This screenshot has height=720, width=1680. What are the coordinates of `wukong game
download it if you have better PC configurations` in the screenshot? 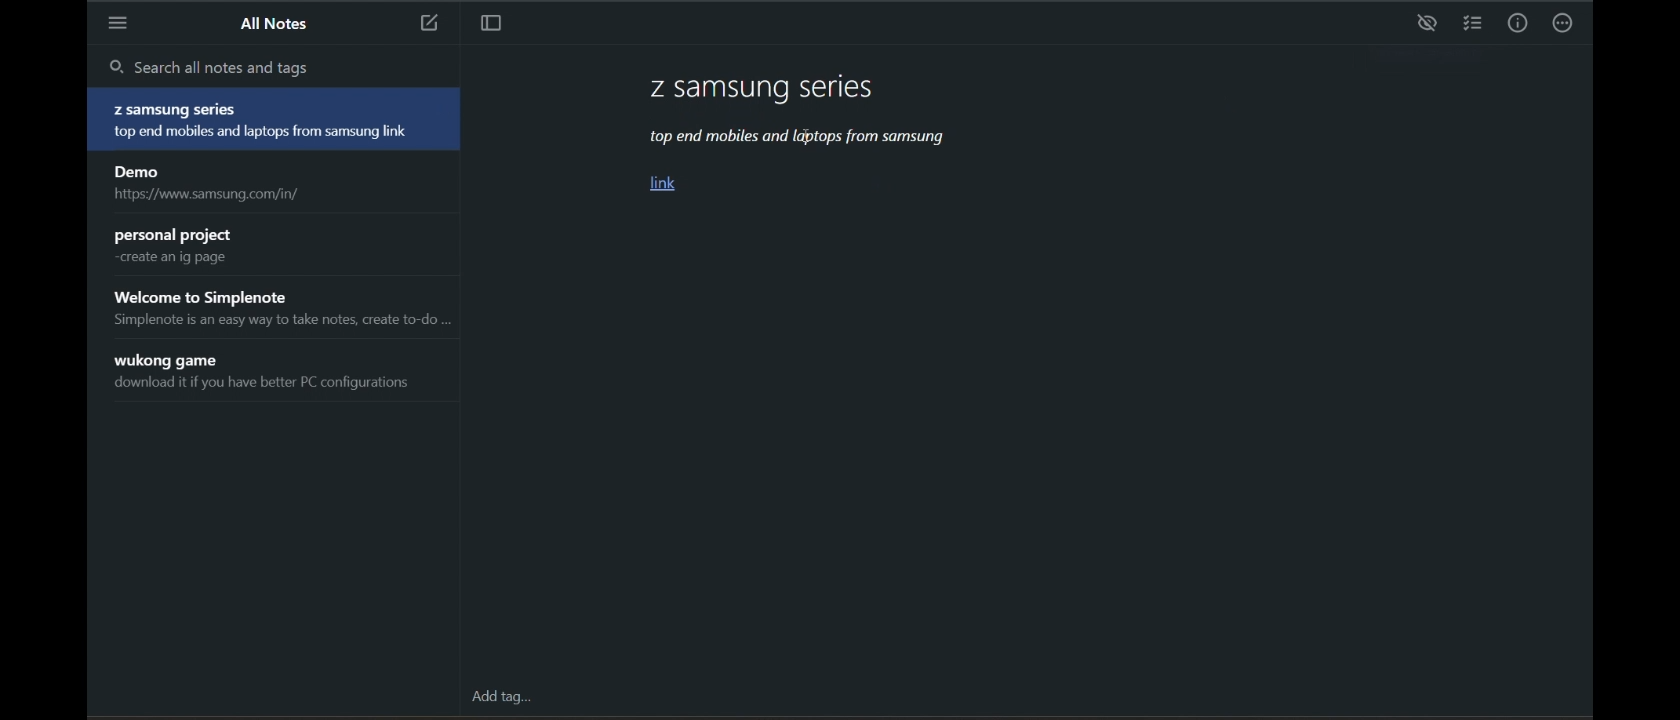 It's located at (280, 373).